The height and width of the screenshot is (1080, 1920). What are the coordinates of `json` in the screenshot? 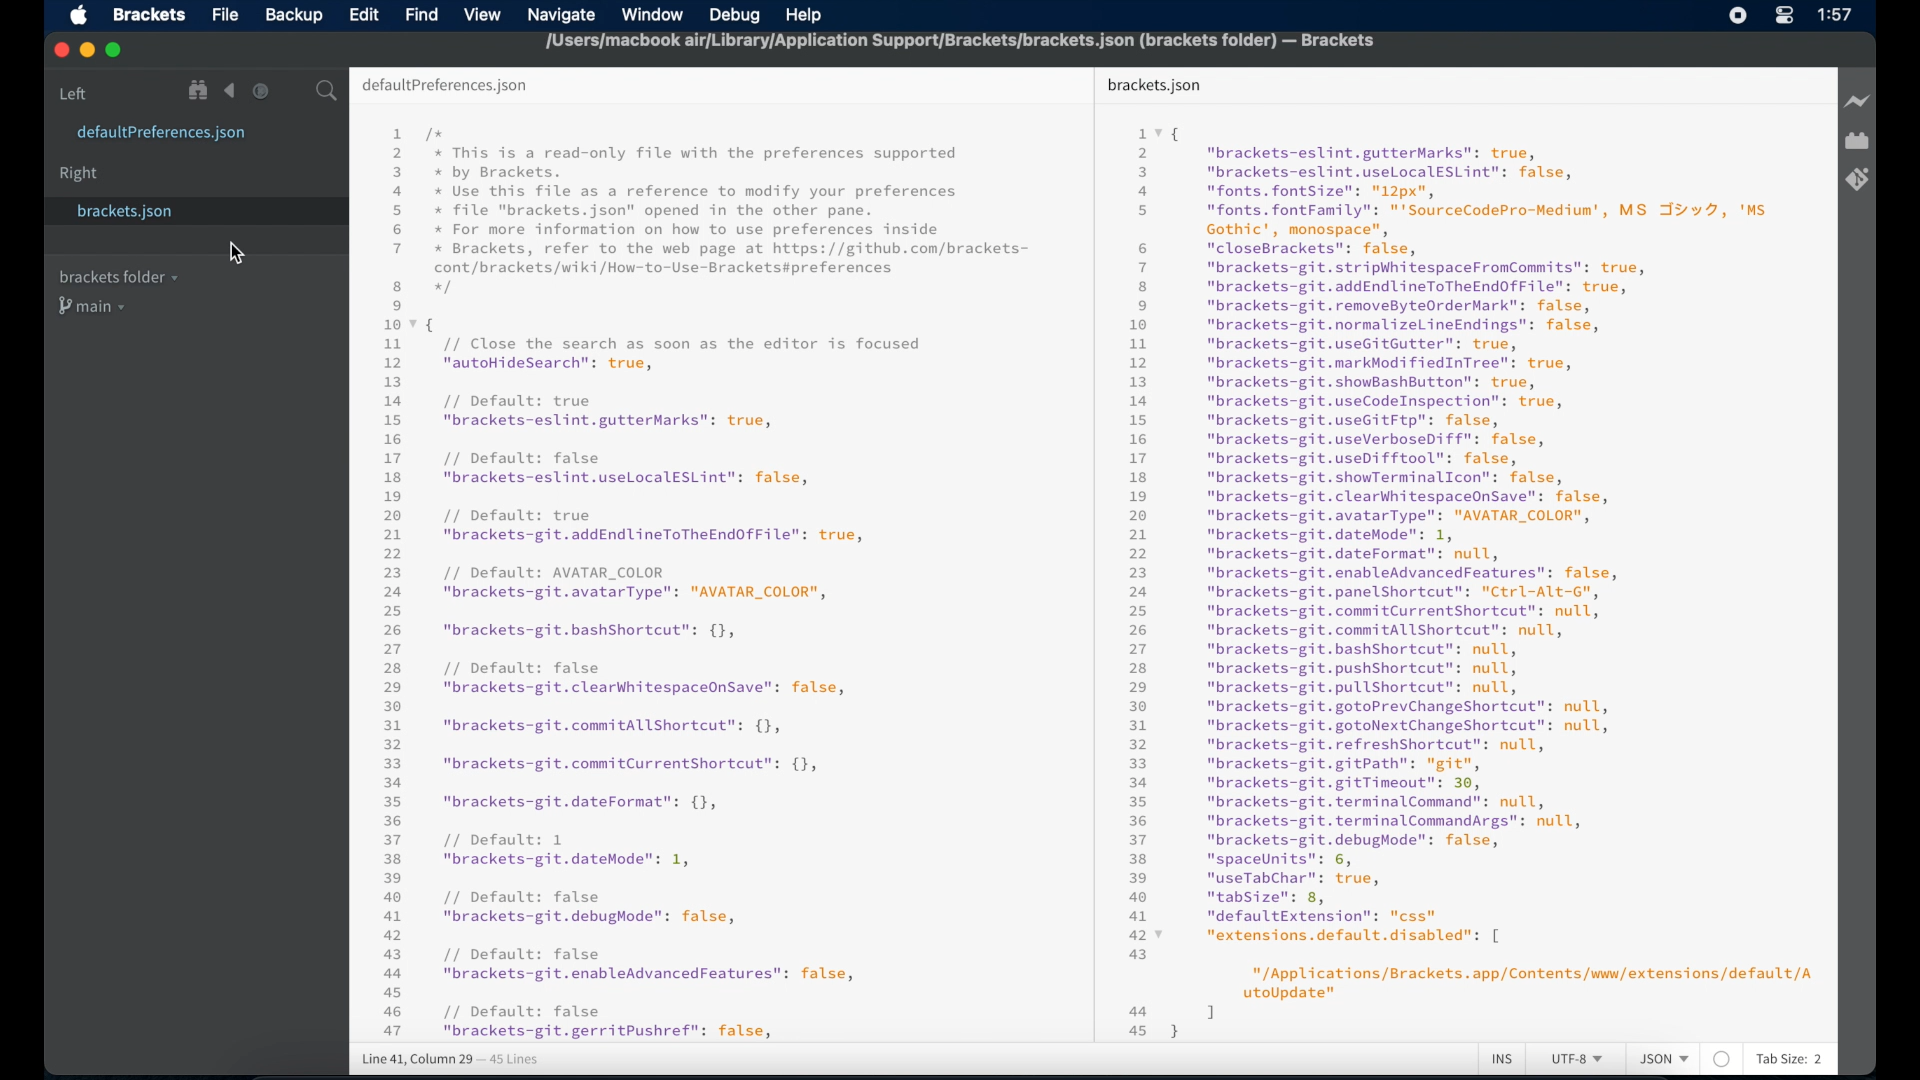 It's located at (1664, 1060).